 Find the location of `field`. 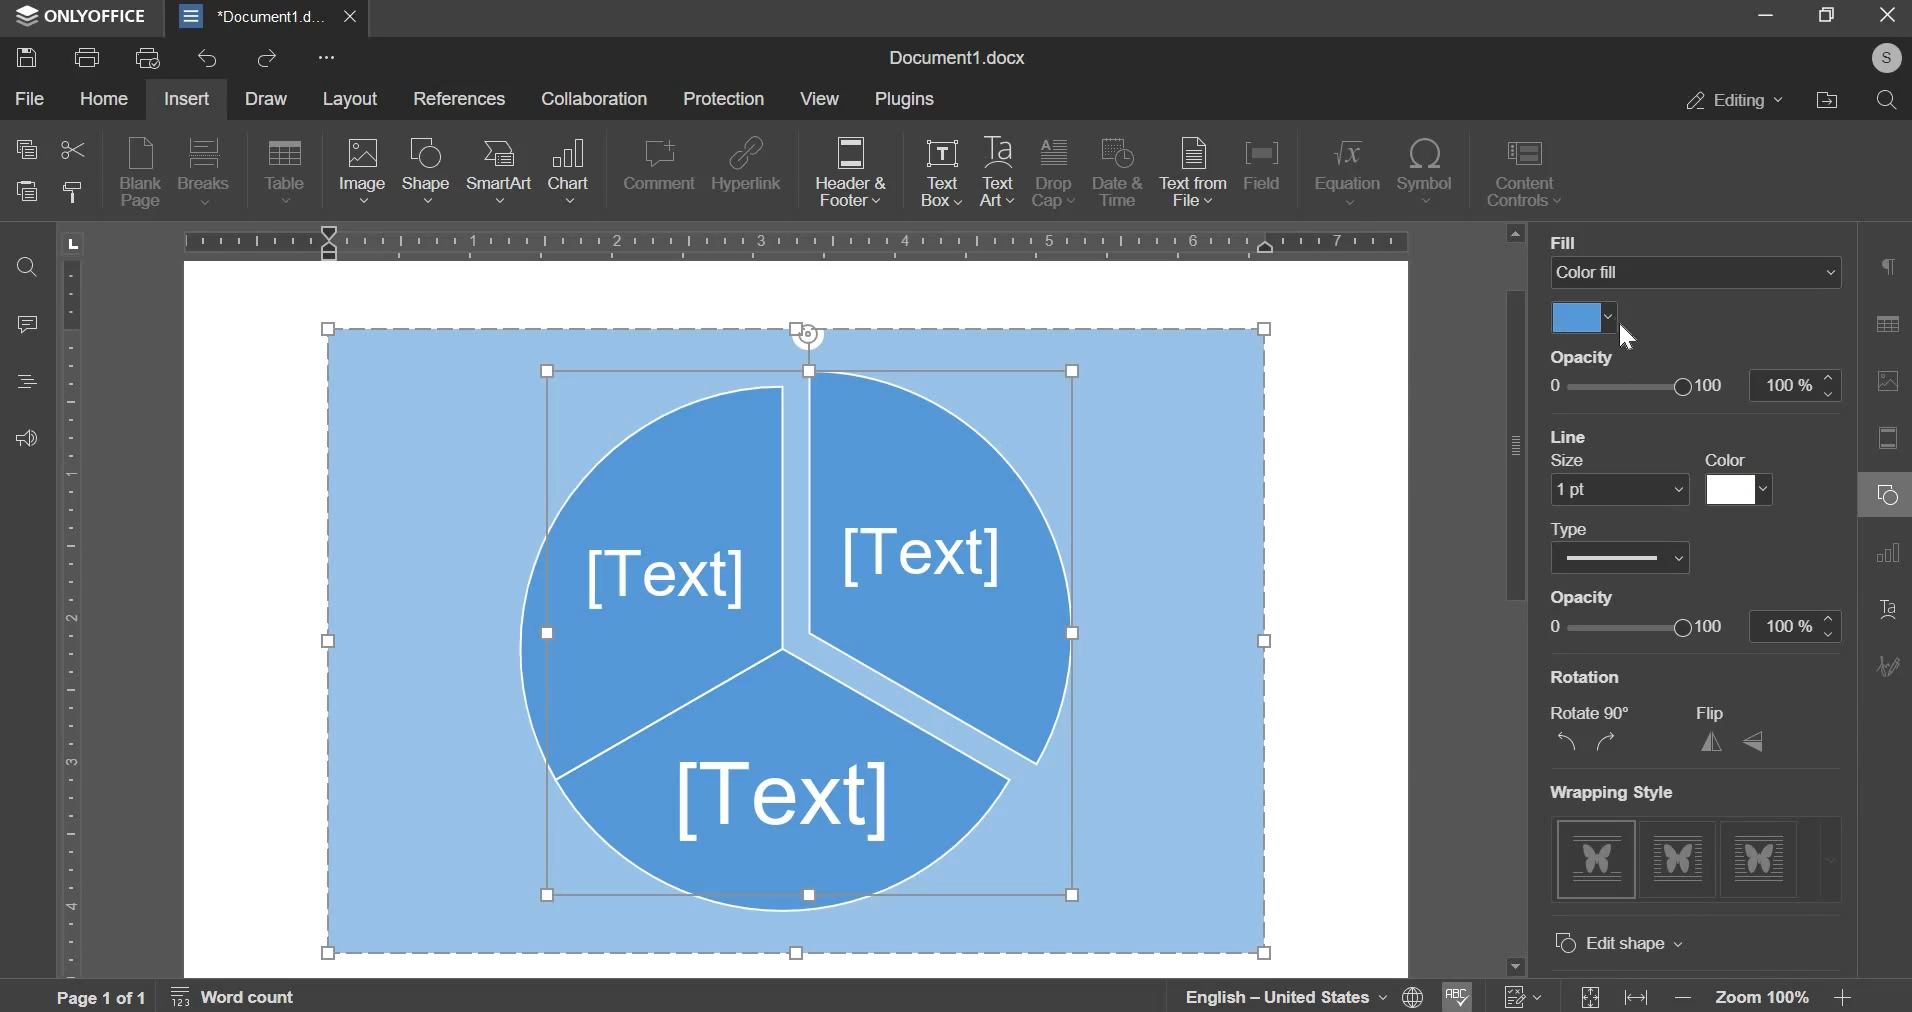

field is located at coordinates (1261, 164).